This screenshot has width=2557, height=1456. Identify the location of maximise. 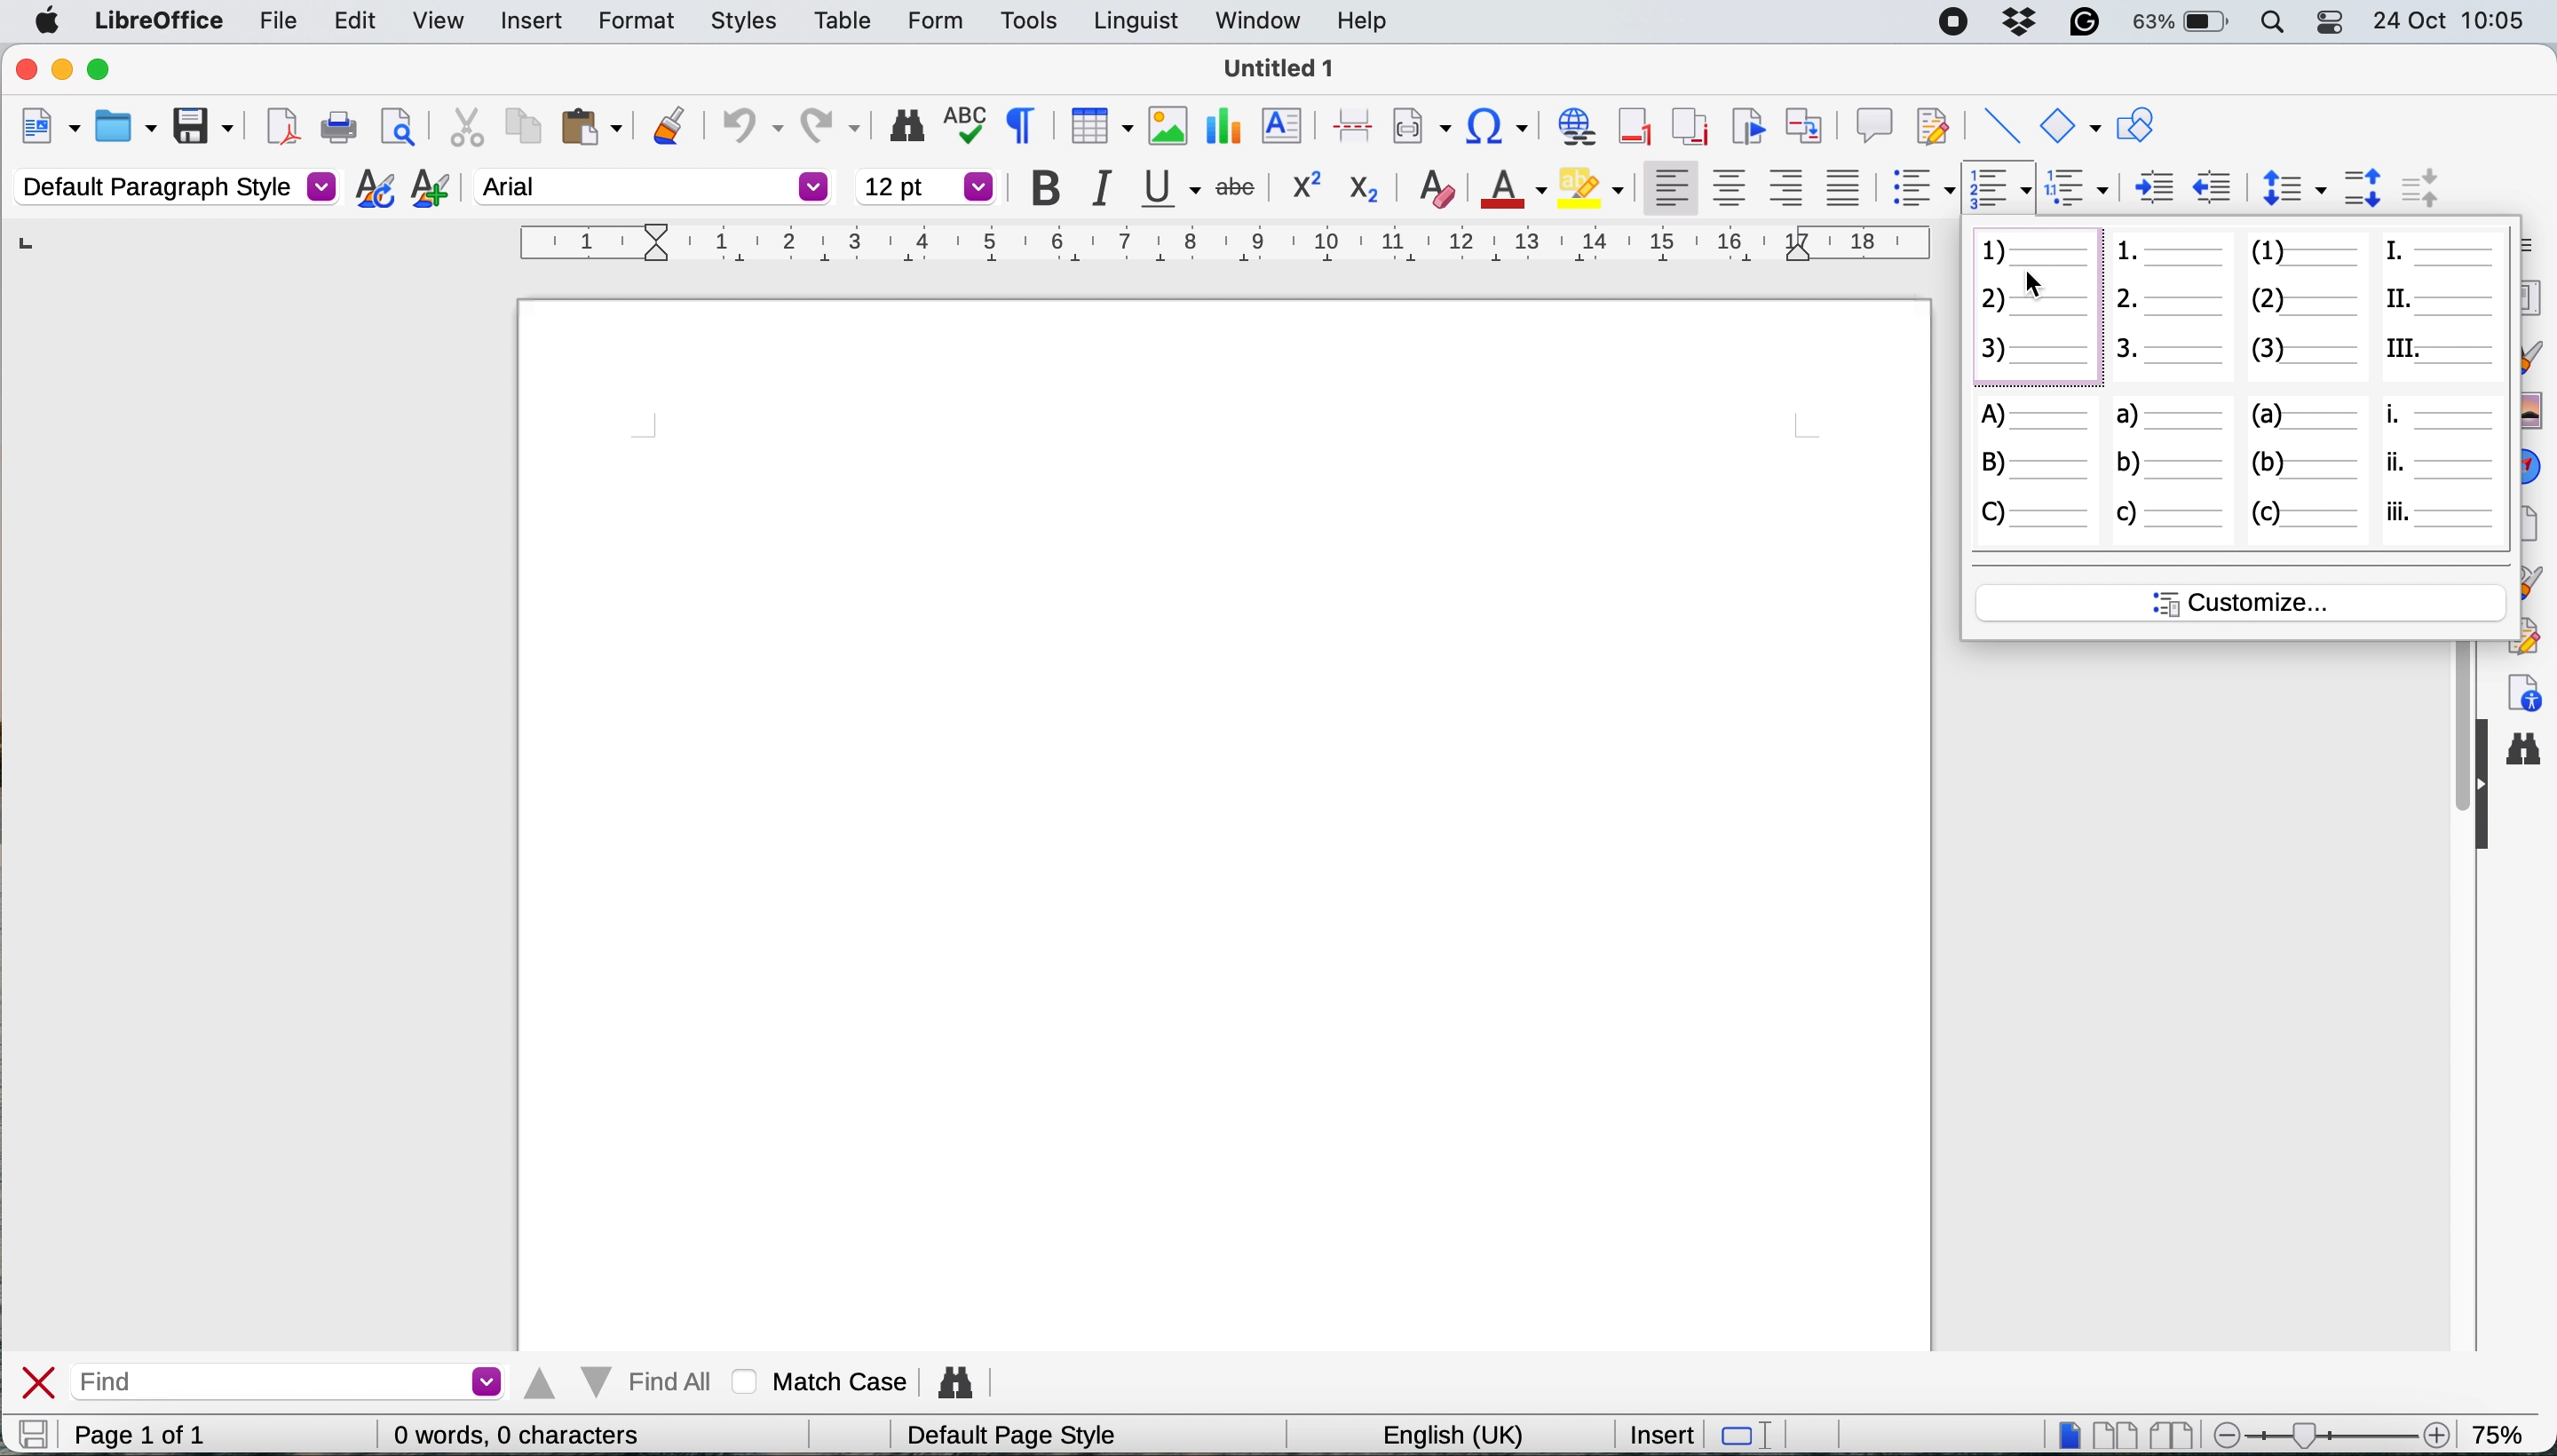
(103, 70).